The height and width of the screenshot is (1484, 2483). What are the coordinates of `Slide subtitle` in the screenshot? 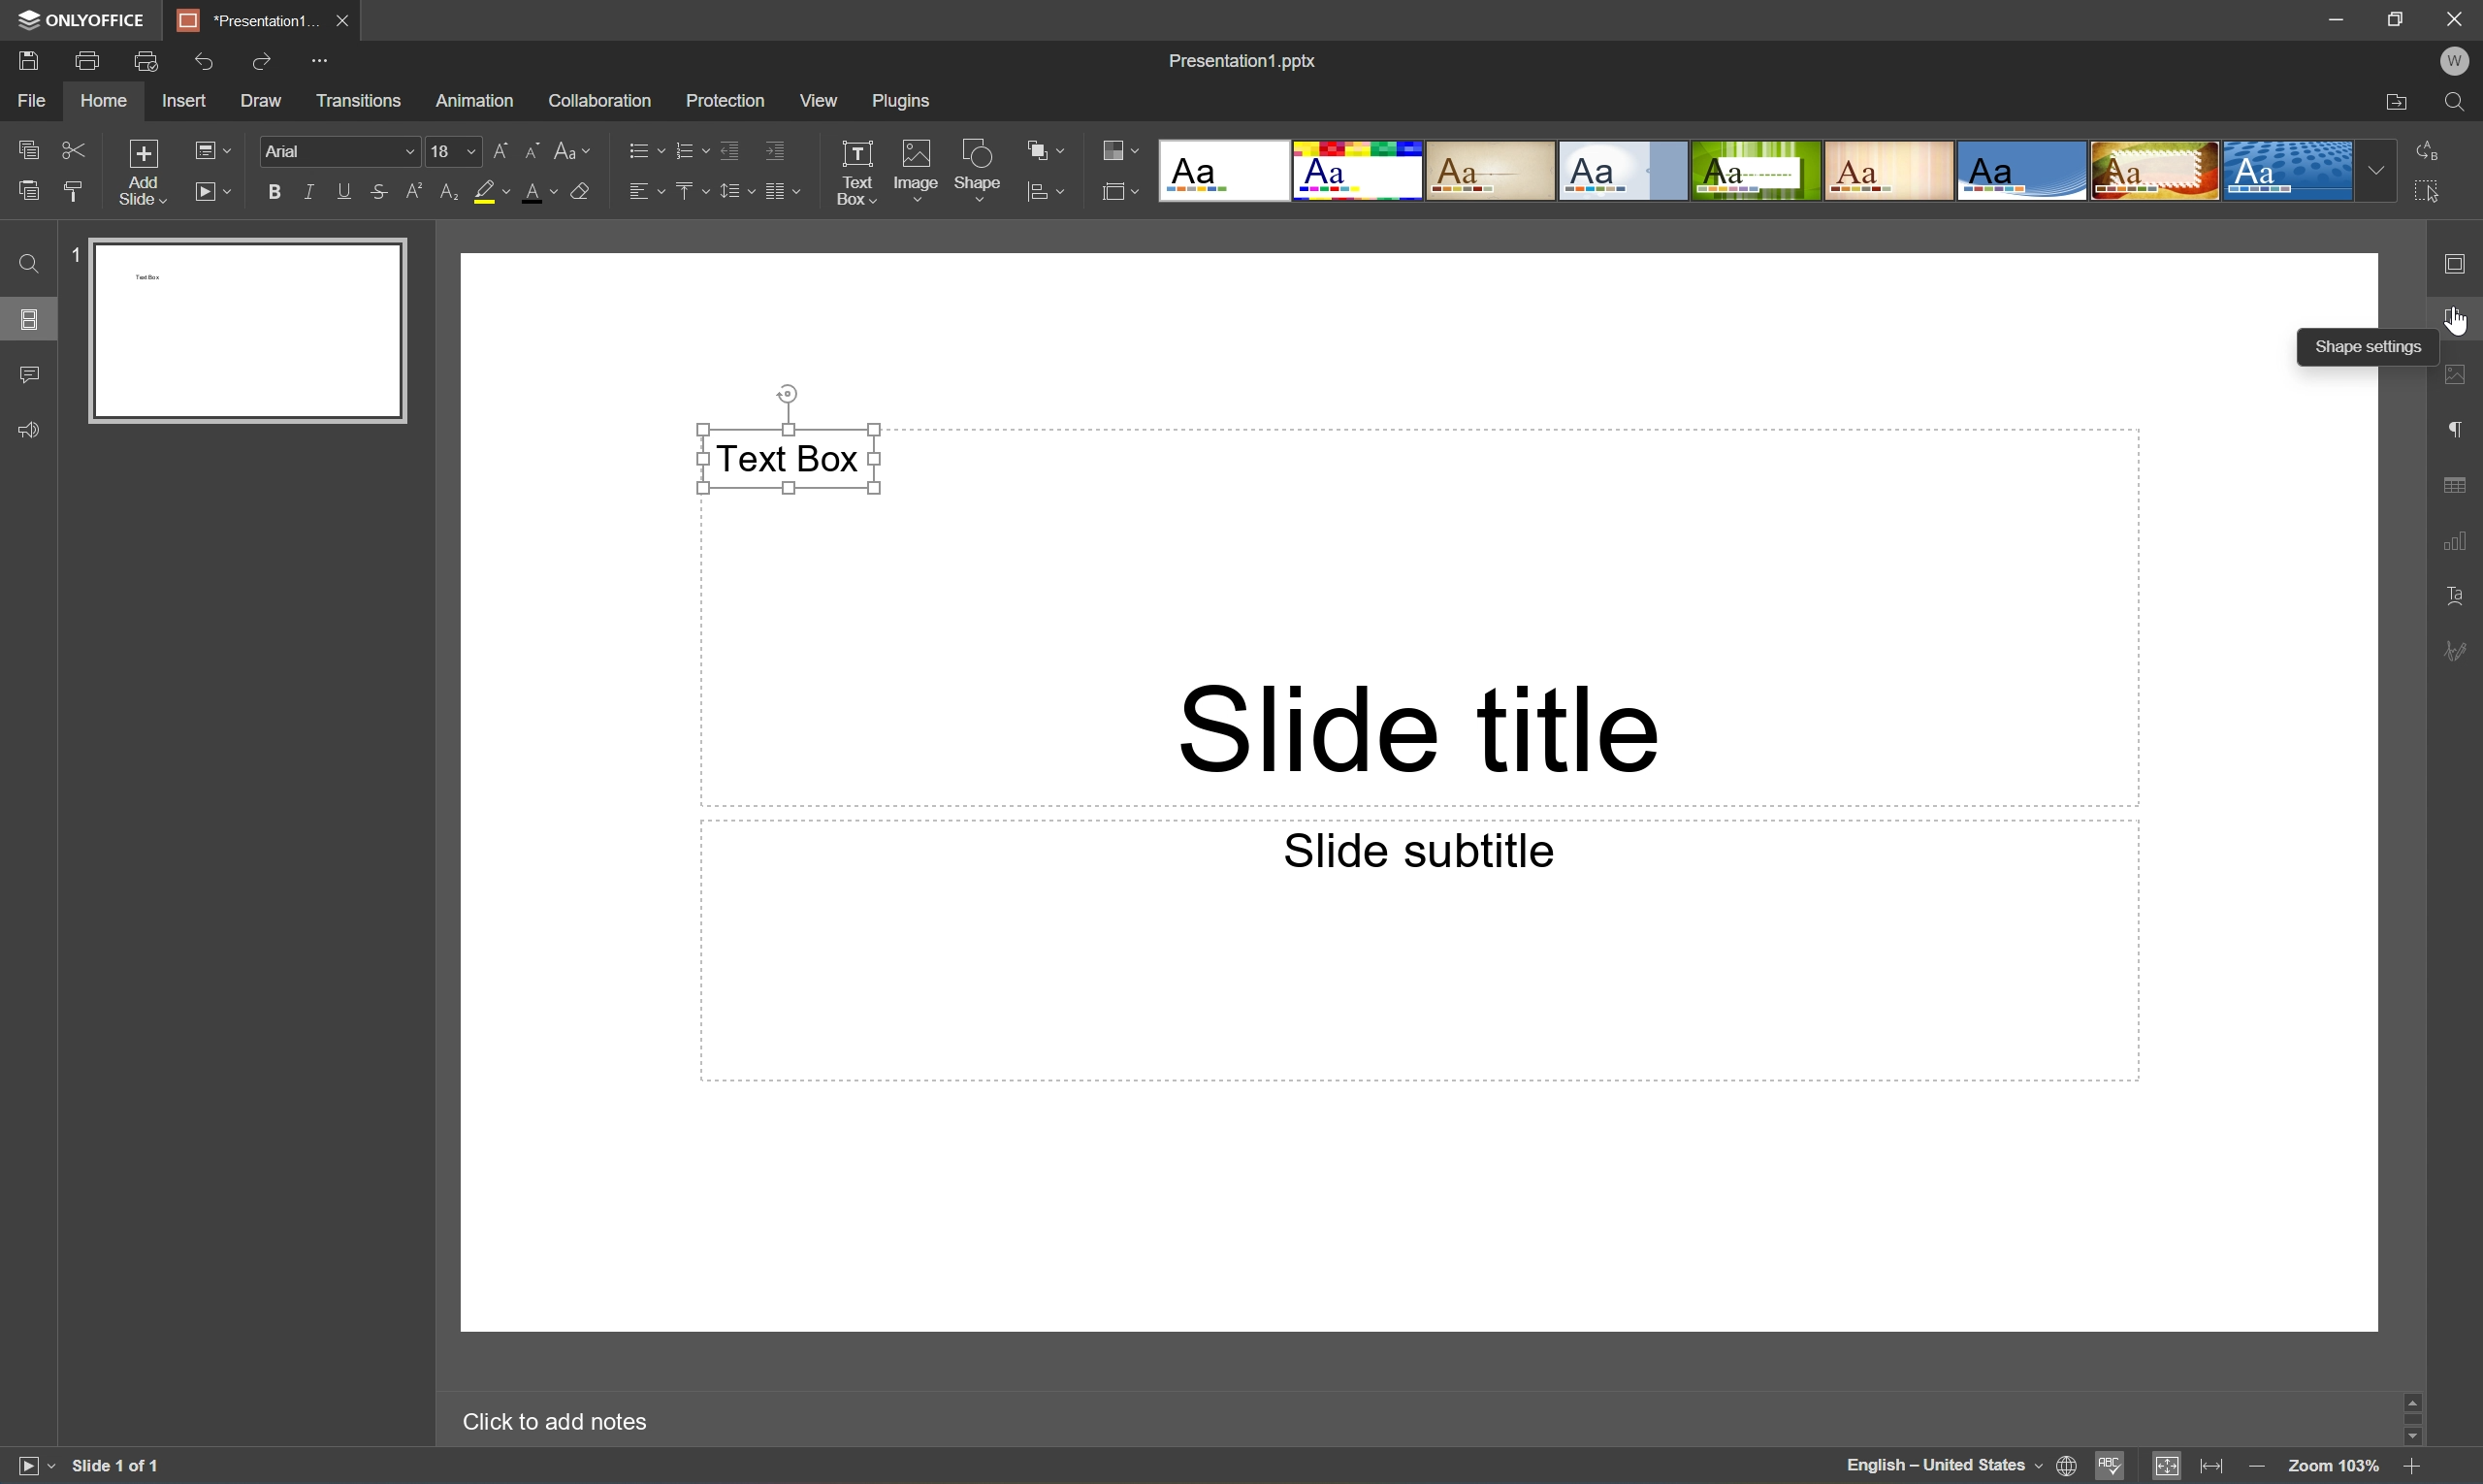 It's located at (1416, 847).